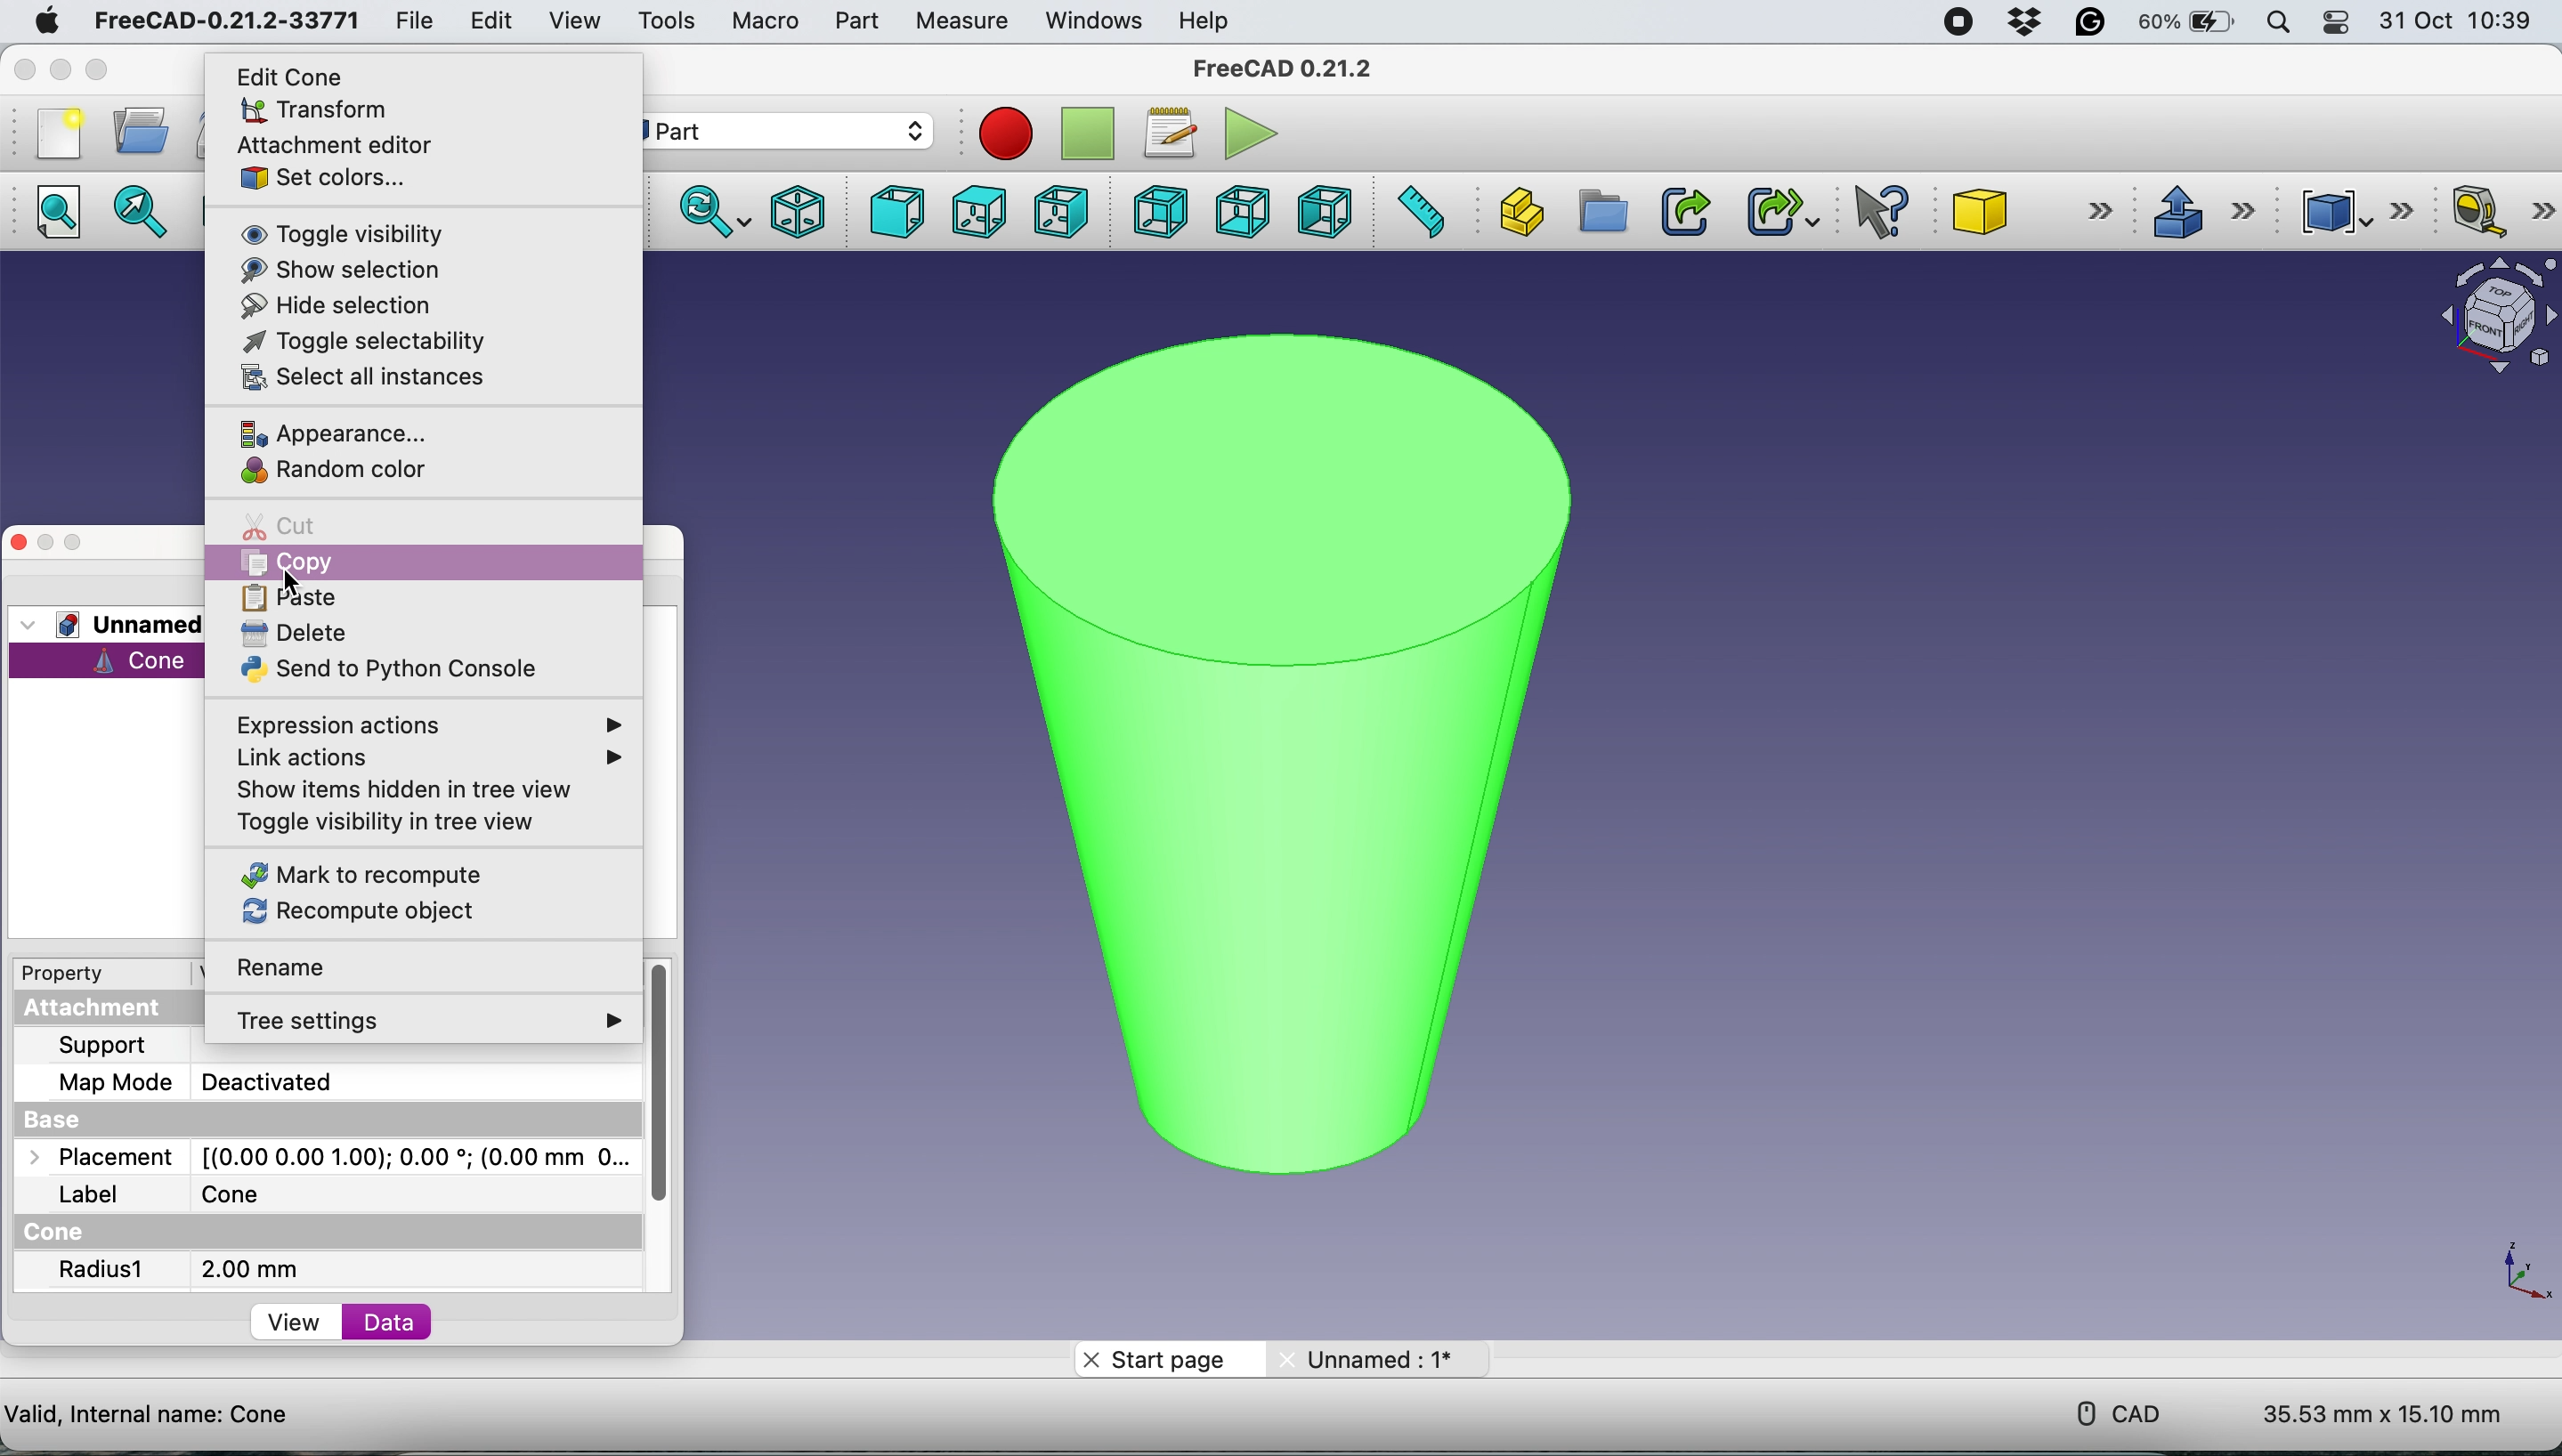 The height and width of the screenshot is (1456, 2562). What do you see at coordinates (1088, 135) in the screenshot?
I see `step recording macros` at bounding box center [1088, 135].